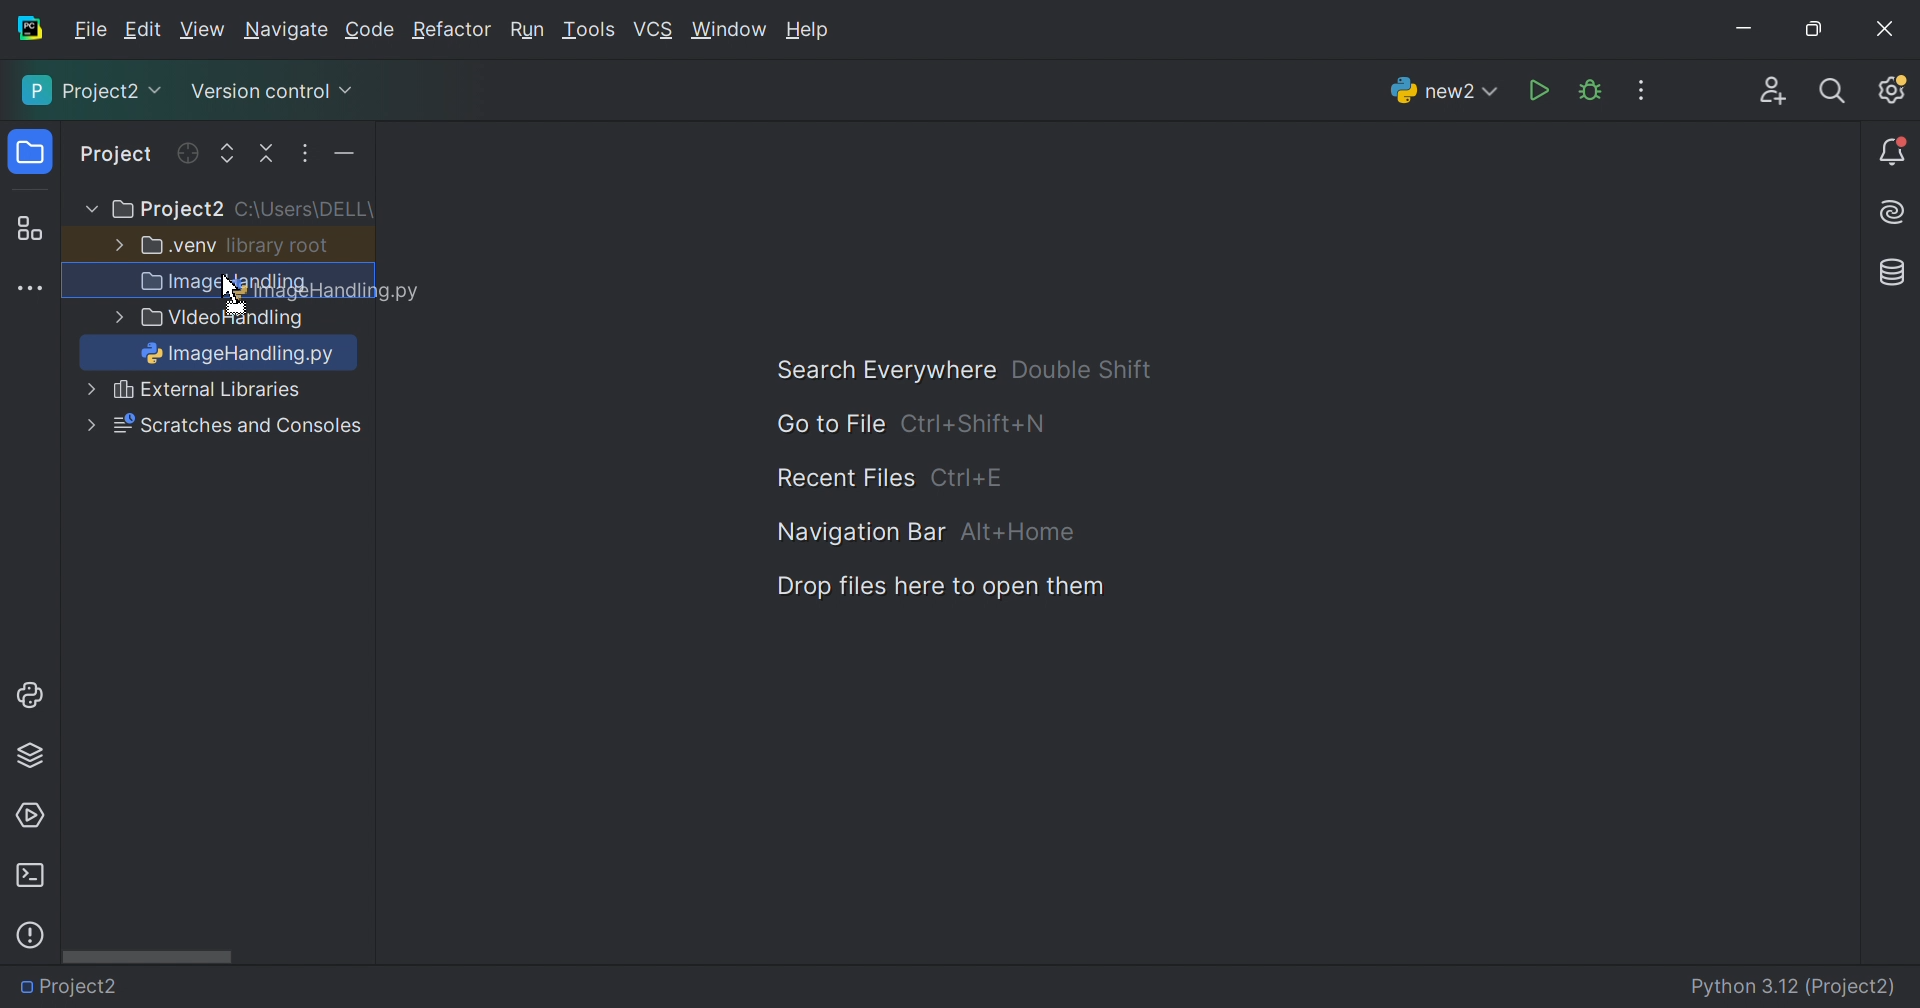 The height and width of the screenshot is (1008, 1920). What do you see at coordinates (288, 33) in the screenshot?
I see `Navigate` at bounding box center [288, 33].